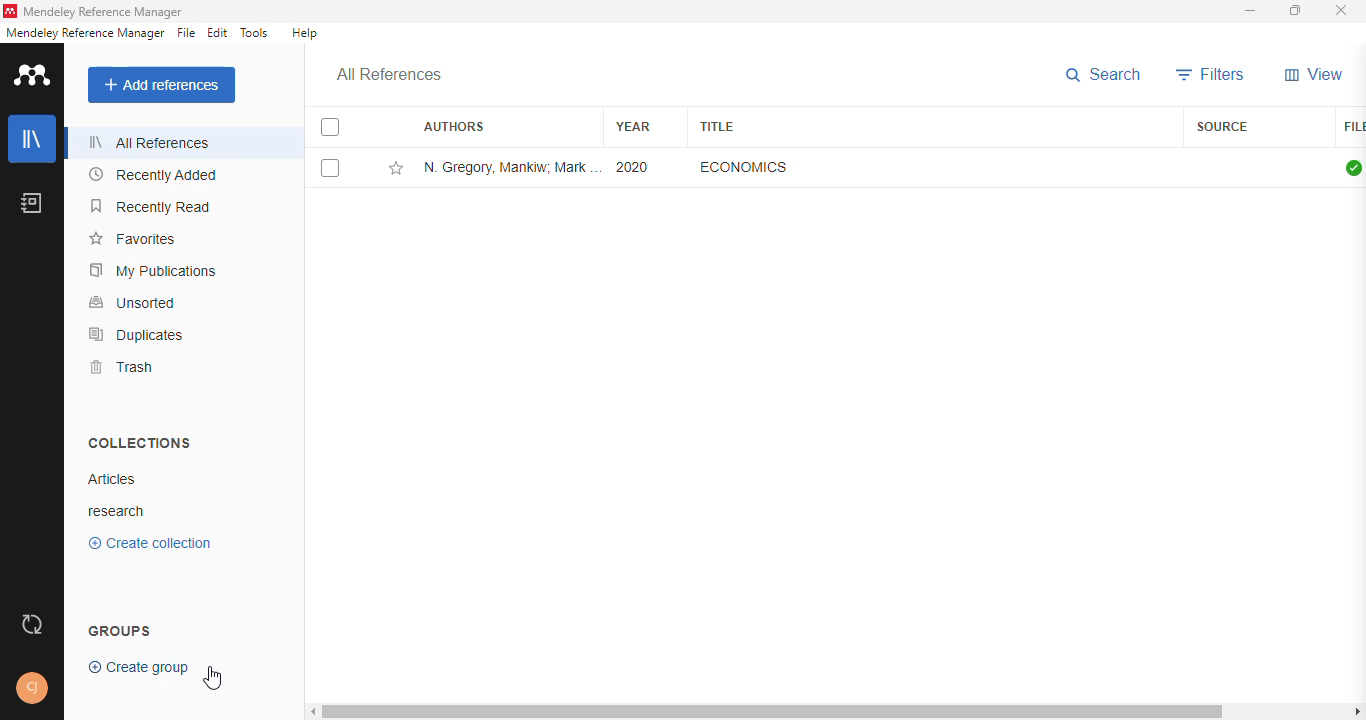 This screenshot has width=1366, height=720. I want to click on library, so click(32, 138).